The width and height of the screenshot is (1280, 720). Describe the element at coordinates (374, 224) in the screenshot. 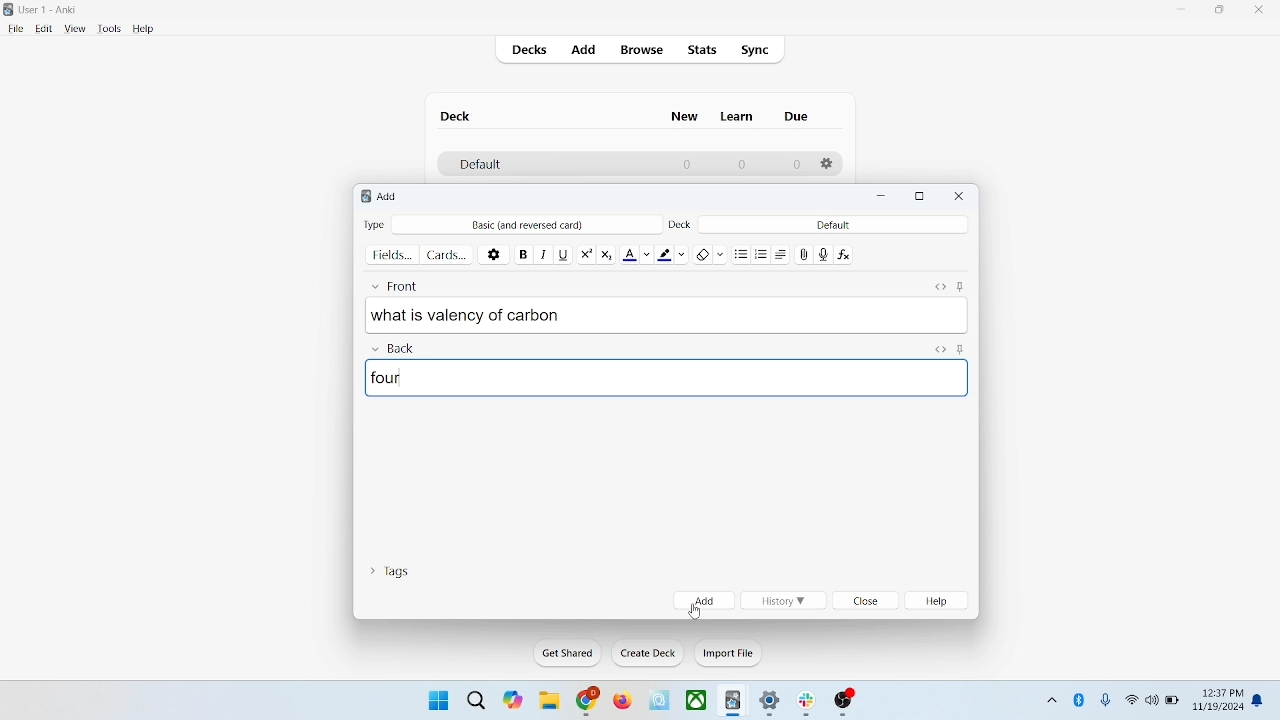

I see `type` at that location.